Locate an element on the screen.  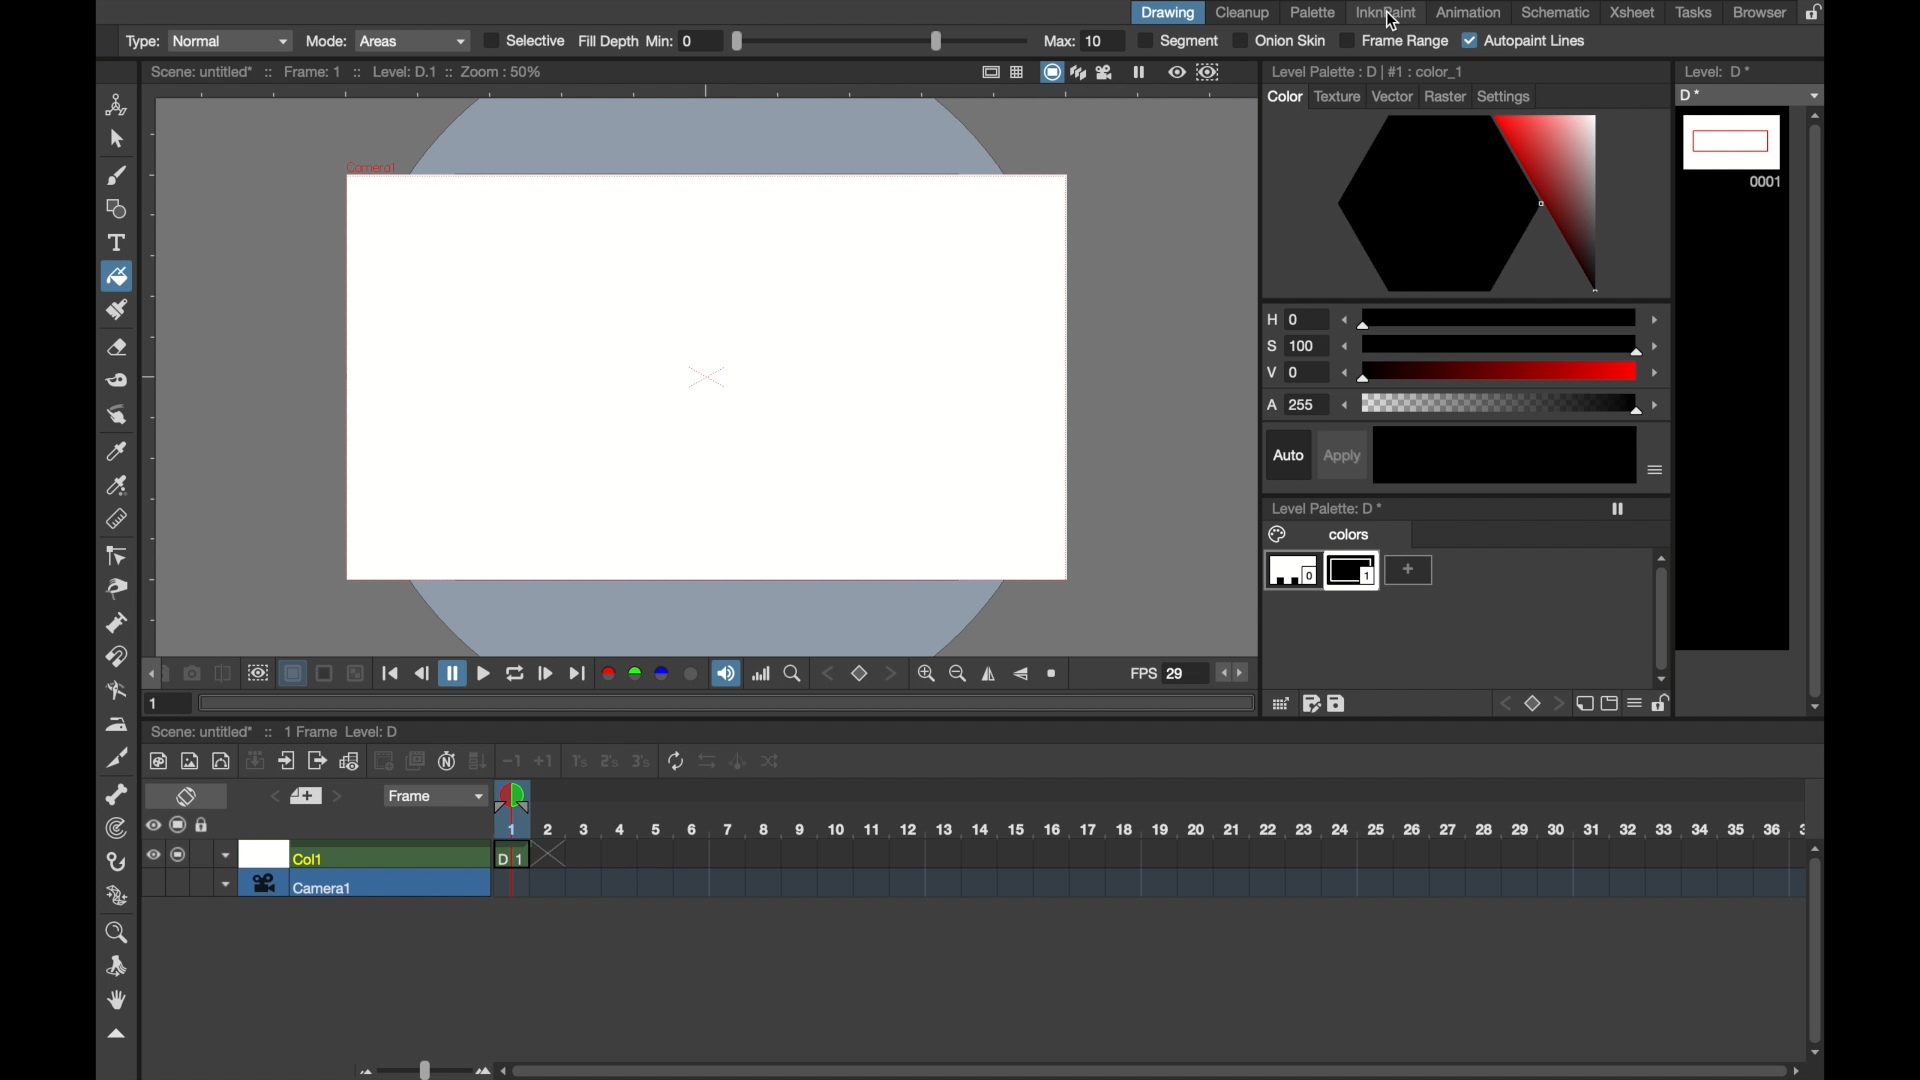
rgb picker tool is located at coordinates (118, 485).